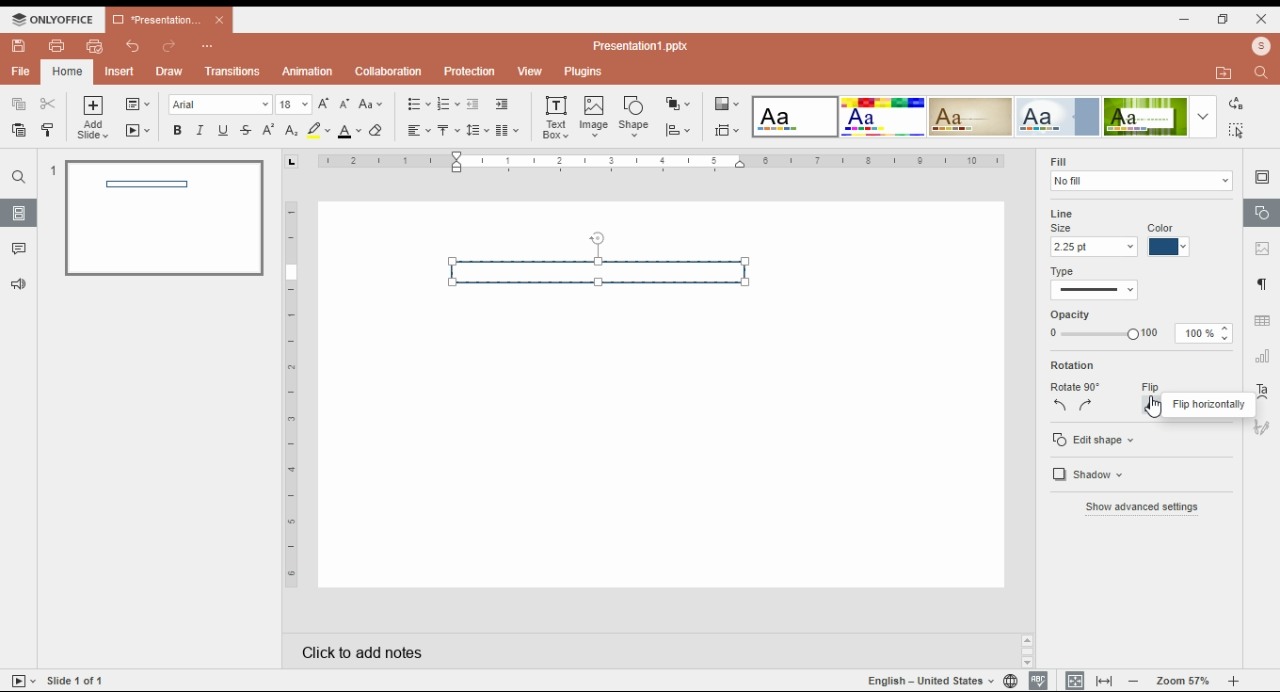  What do you see at coordinates (417, 131) in the screenshot?
I see `horizontal alignment` at bounding box center [417, 131].